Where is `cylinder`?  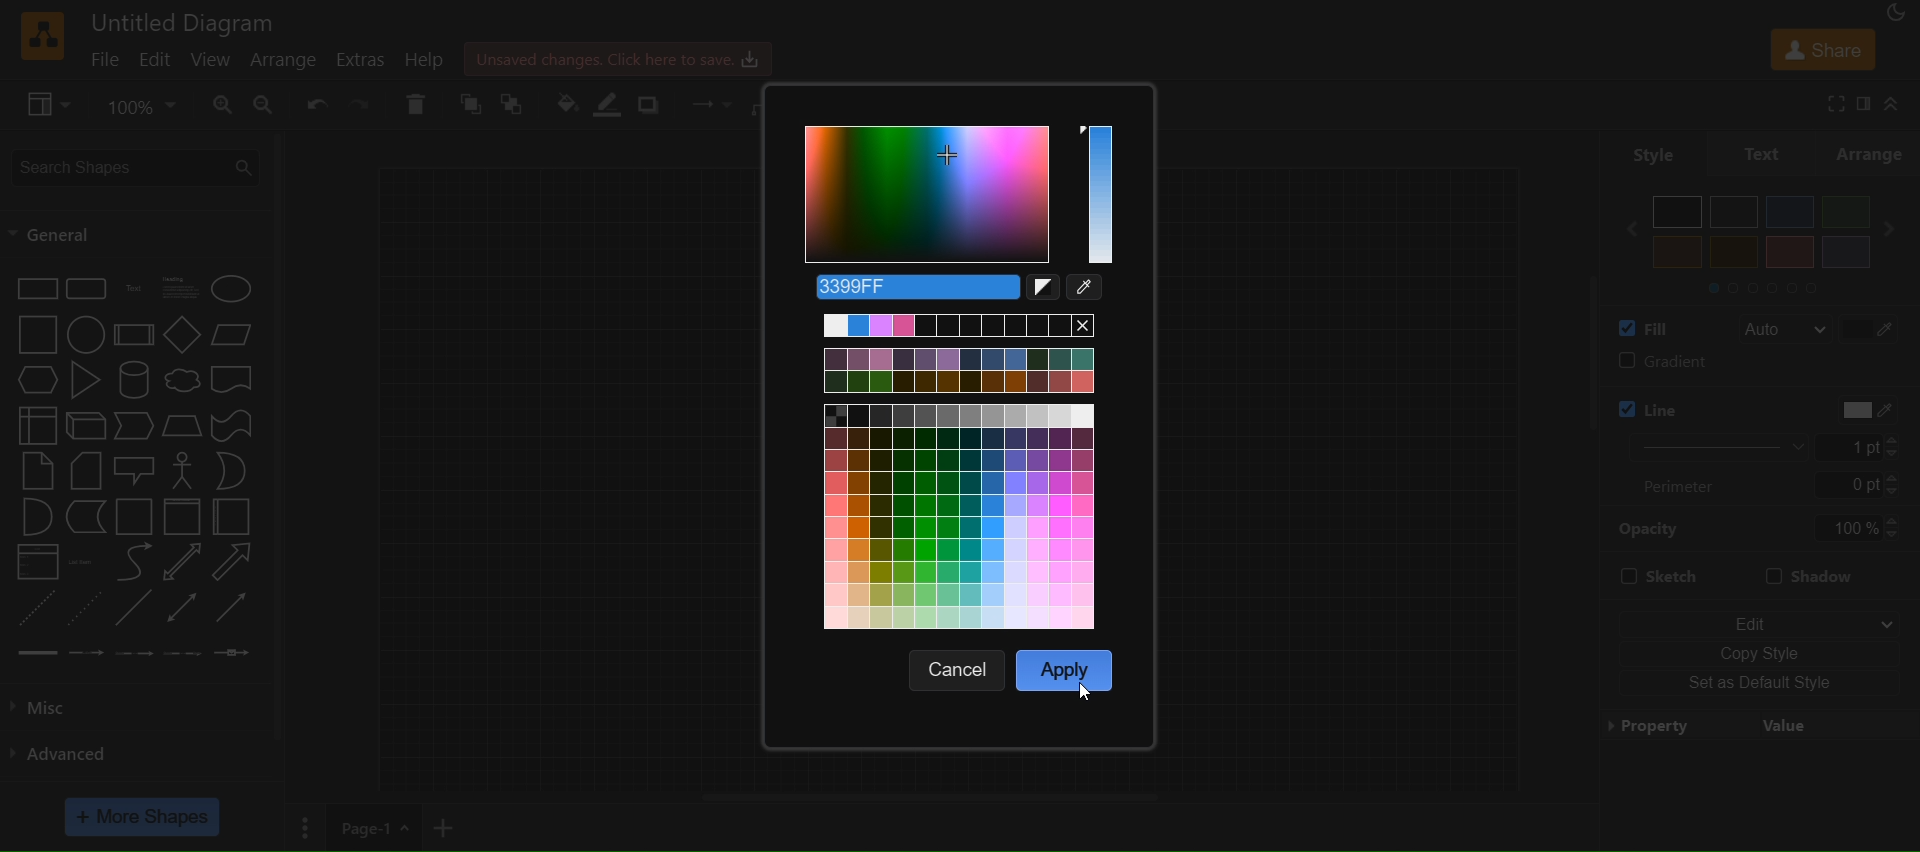
cylinder is located at coordinates (137, 380).